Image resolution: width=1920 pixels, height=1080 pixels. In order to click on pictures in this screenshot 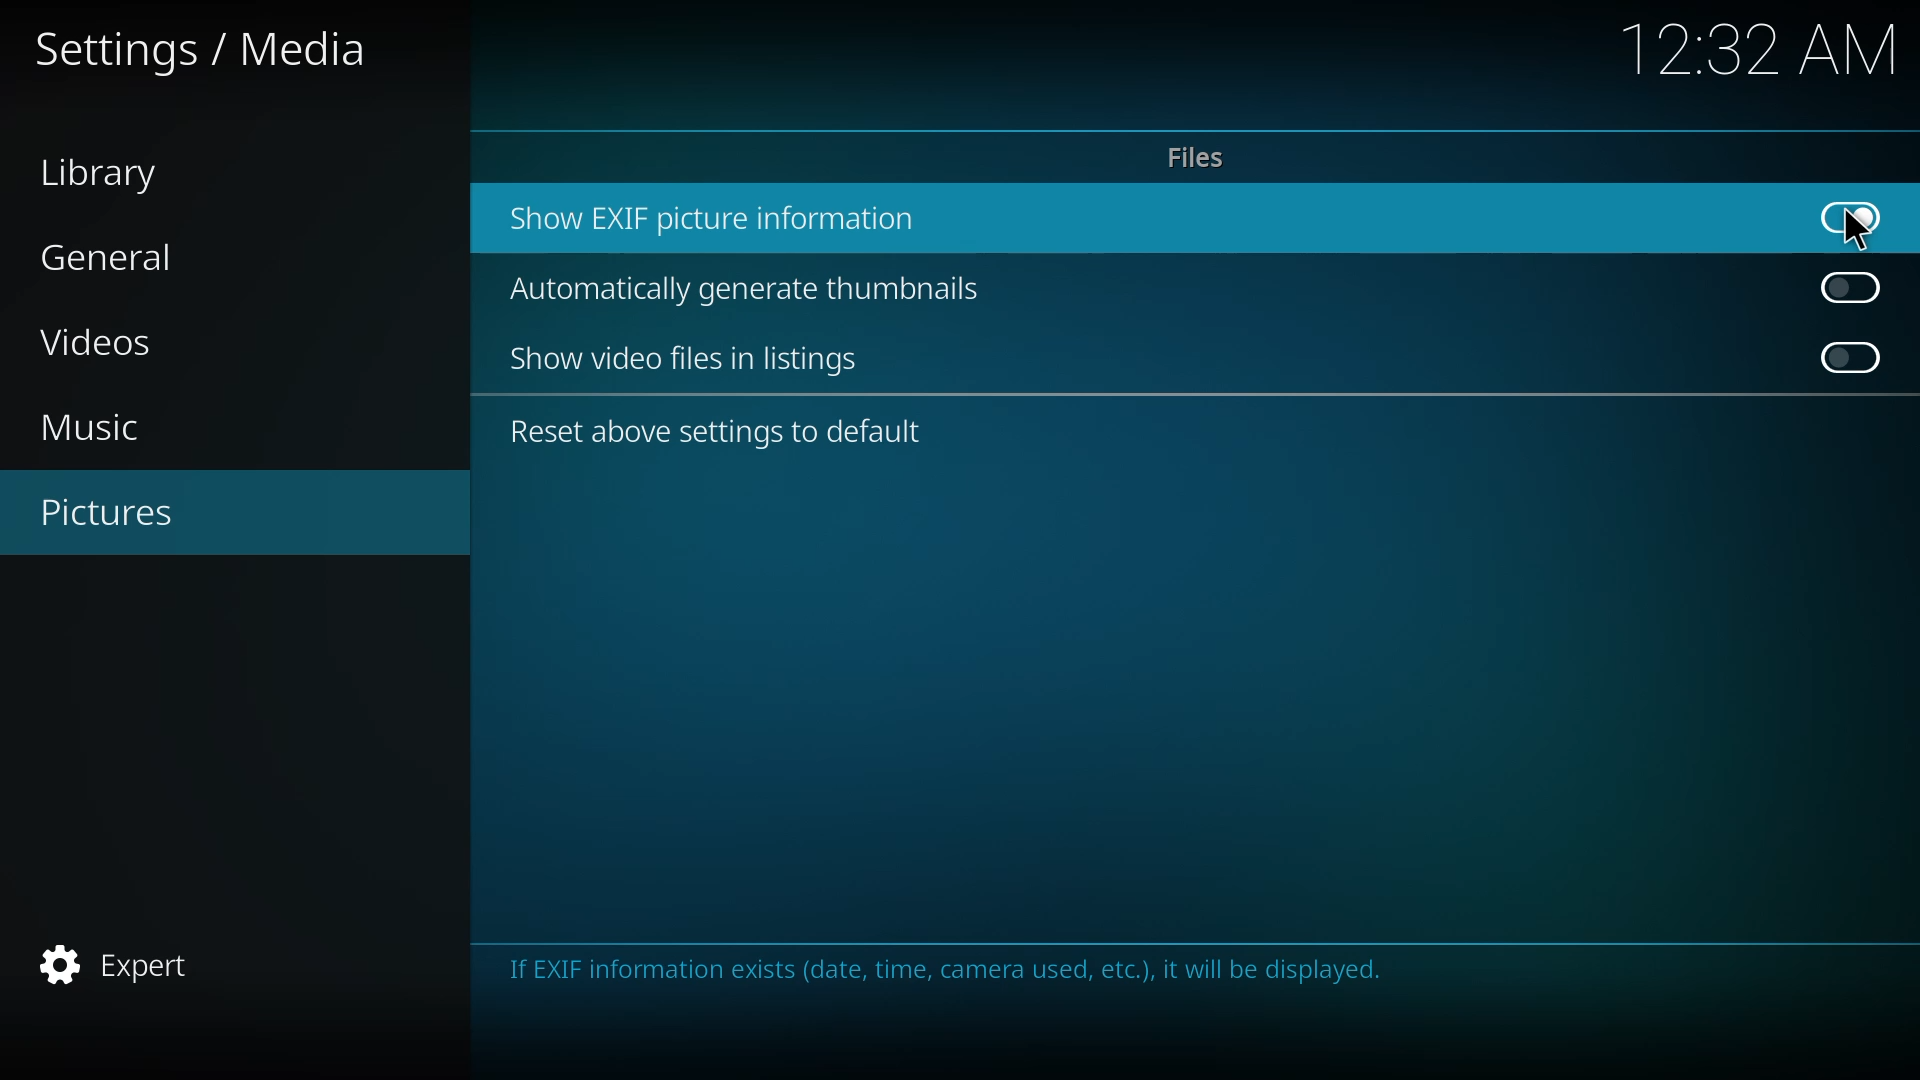, I will do `click(123, 510)`.